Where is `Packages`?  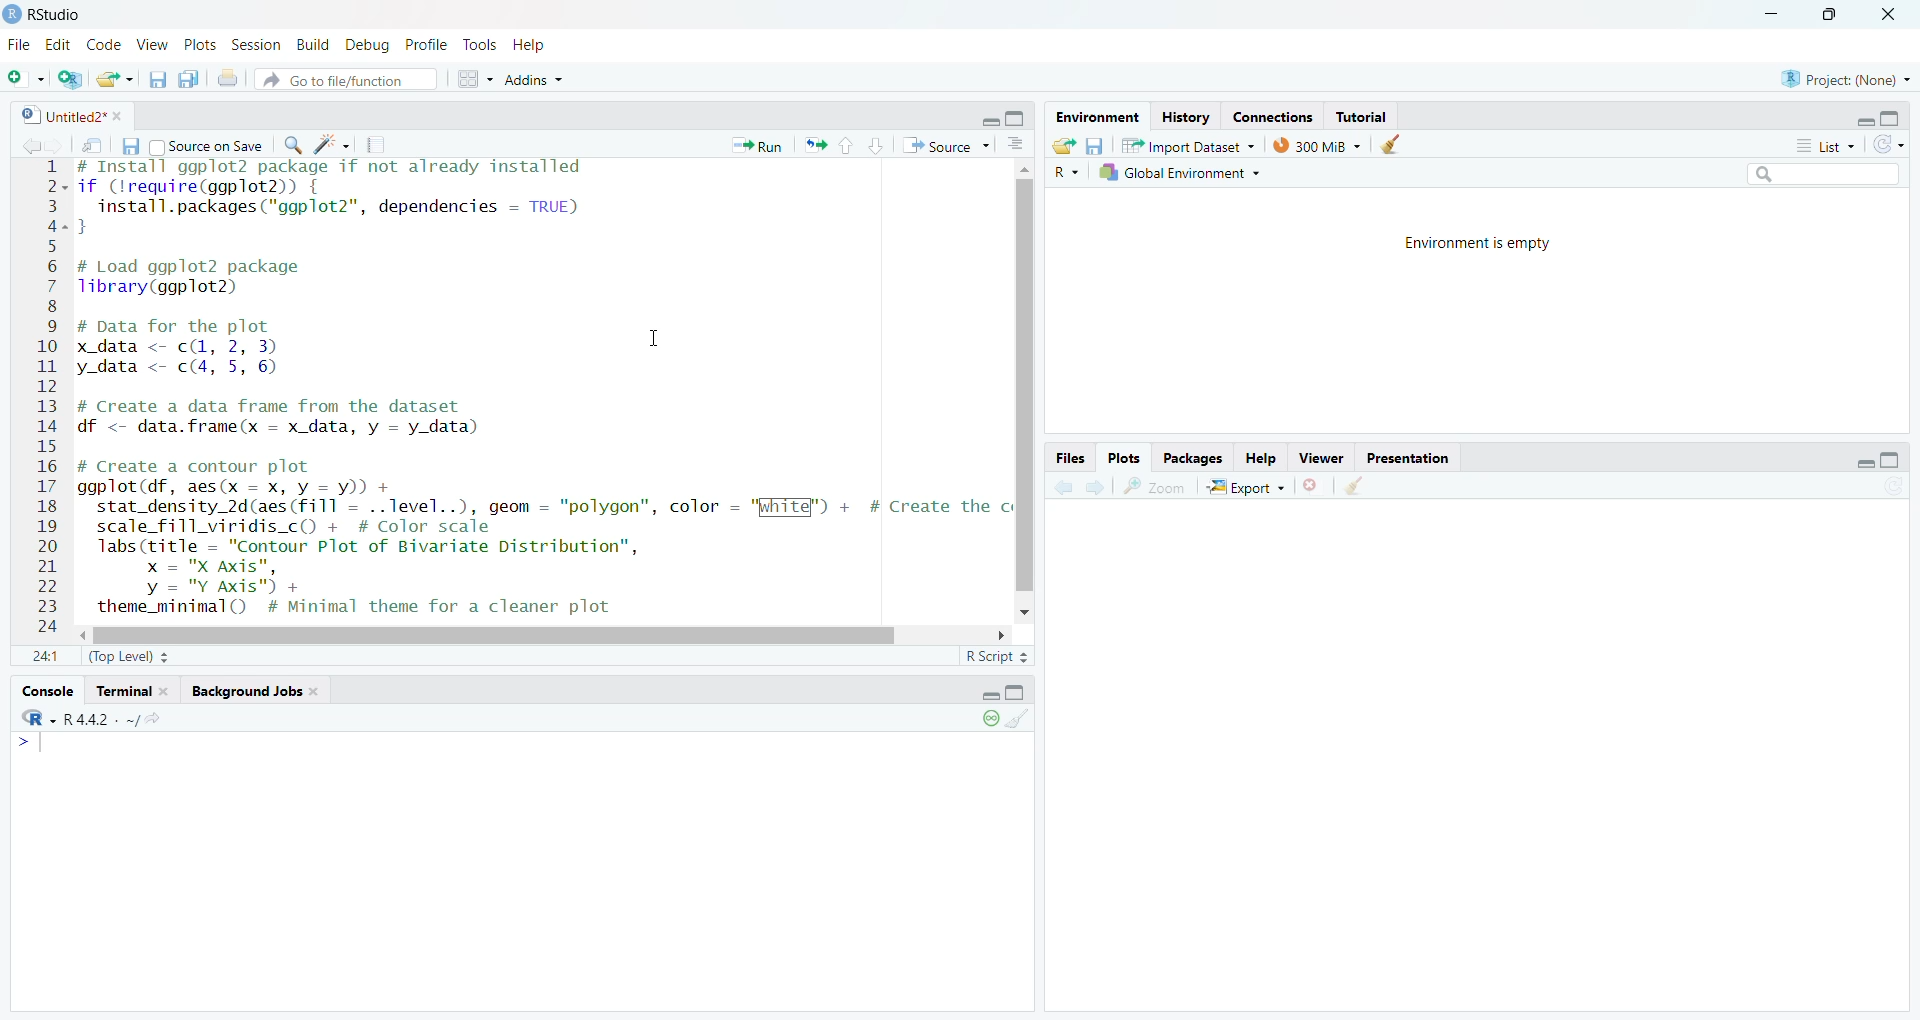 Packages is located at coordinates (1191, 459).